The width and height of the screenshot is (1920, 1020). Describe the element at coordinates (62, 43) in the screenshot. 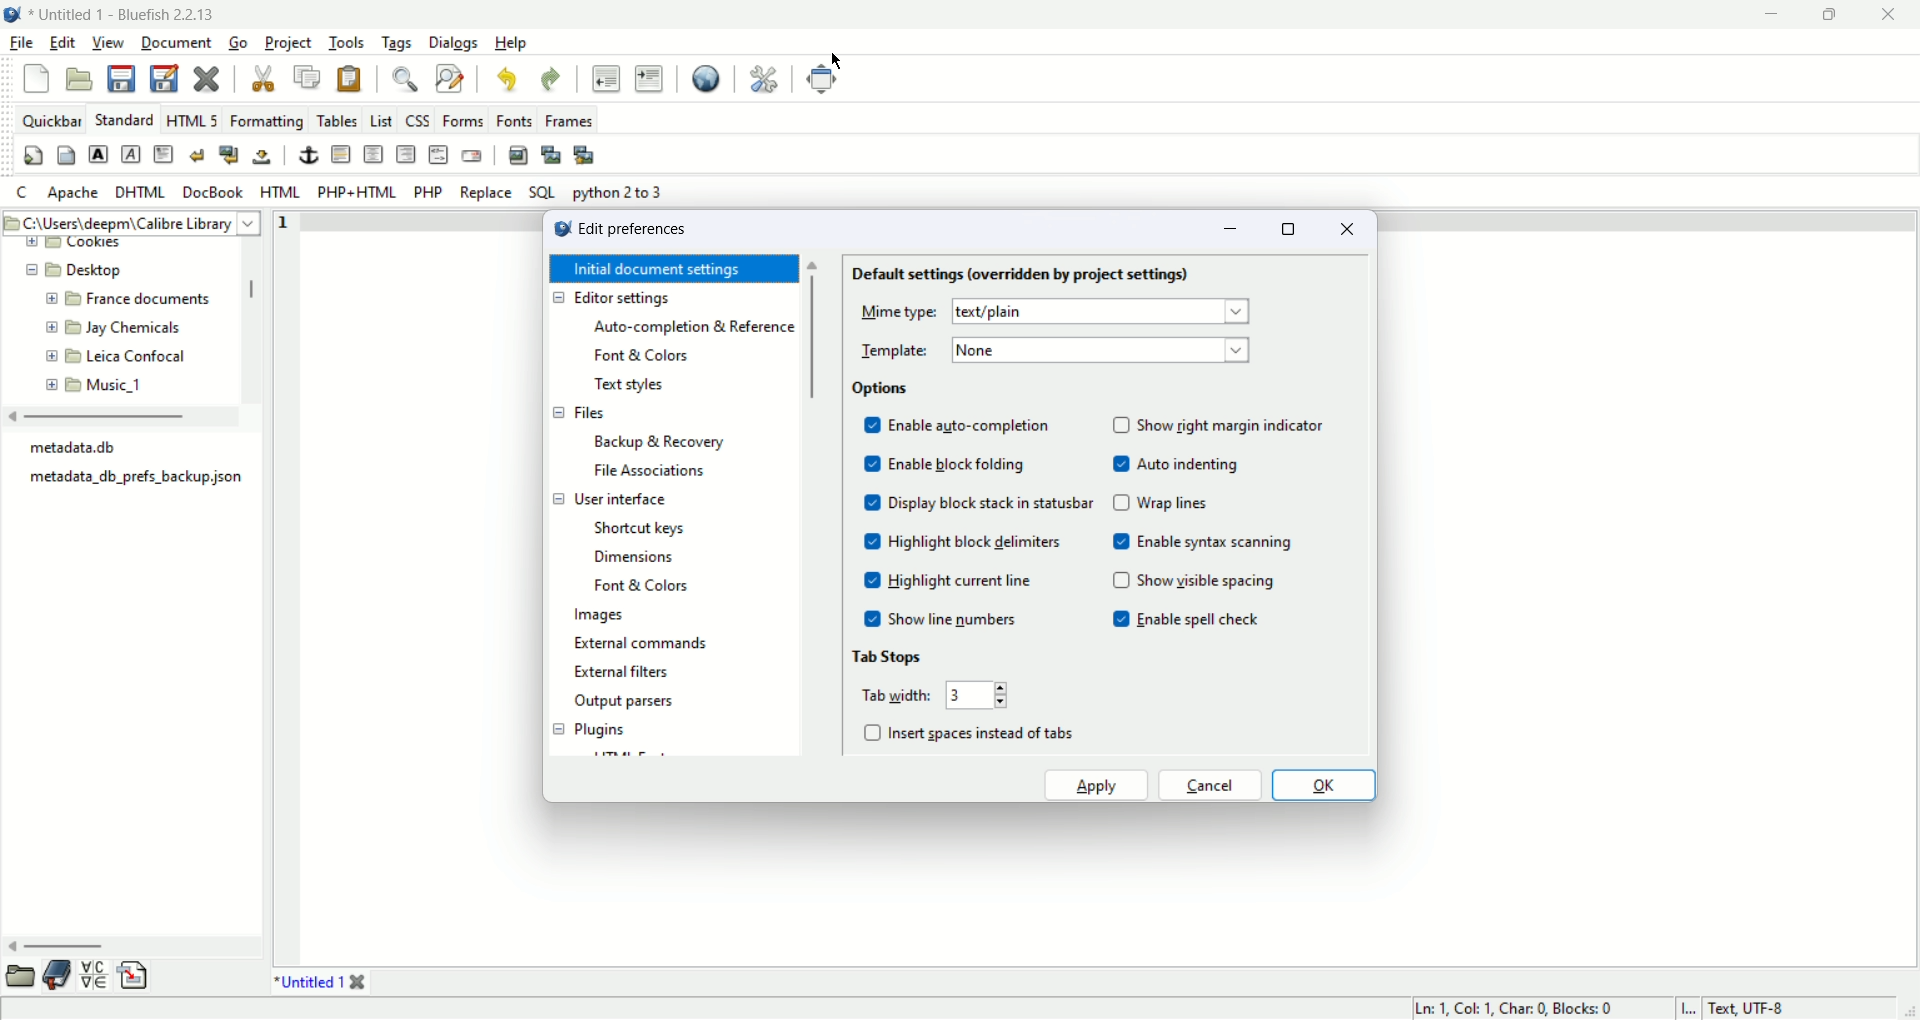

I see `edit` at that location.